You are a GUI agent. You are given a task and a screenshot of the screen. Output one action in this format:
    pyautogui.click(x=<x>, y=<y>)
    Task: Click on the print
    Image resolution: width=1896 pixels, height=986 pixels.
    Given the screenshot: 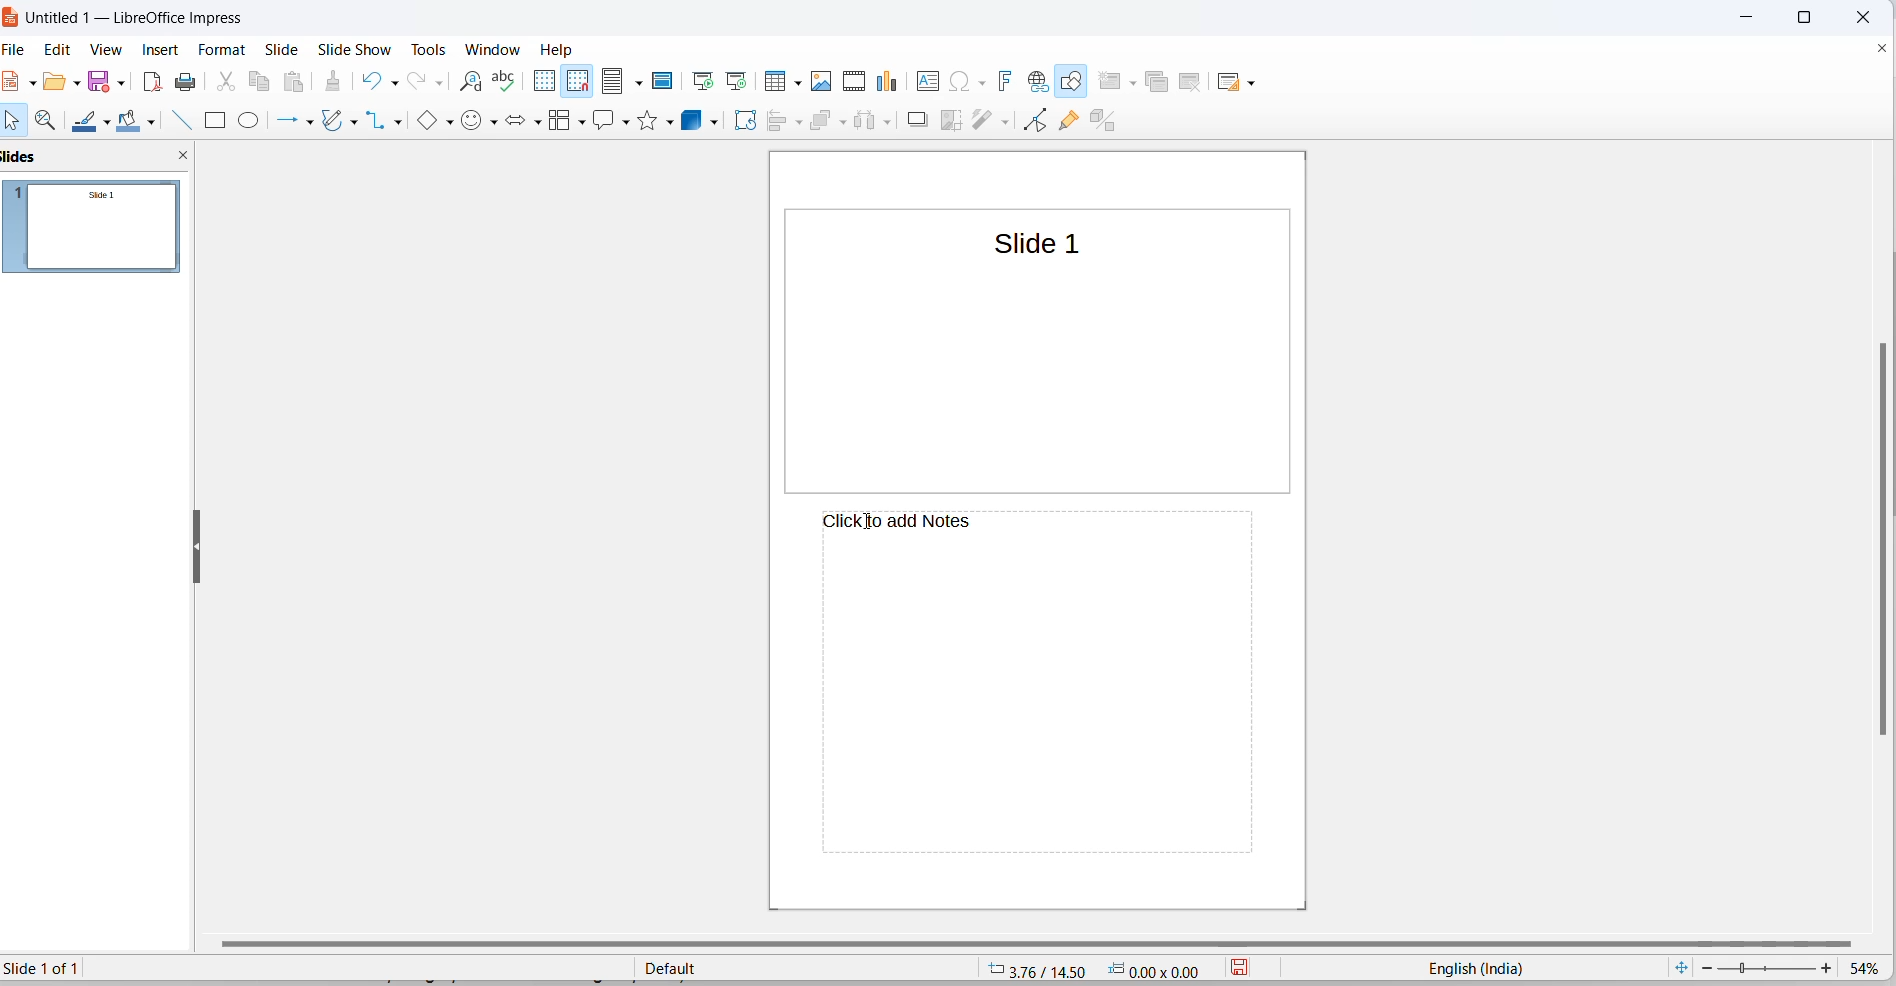 What is the action you would take?
    pyautogui.click(x=187, y=84)
    